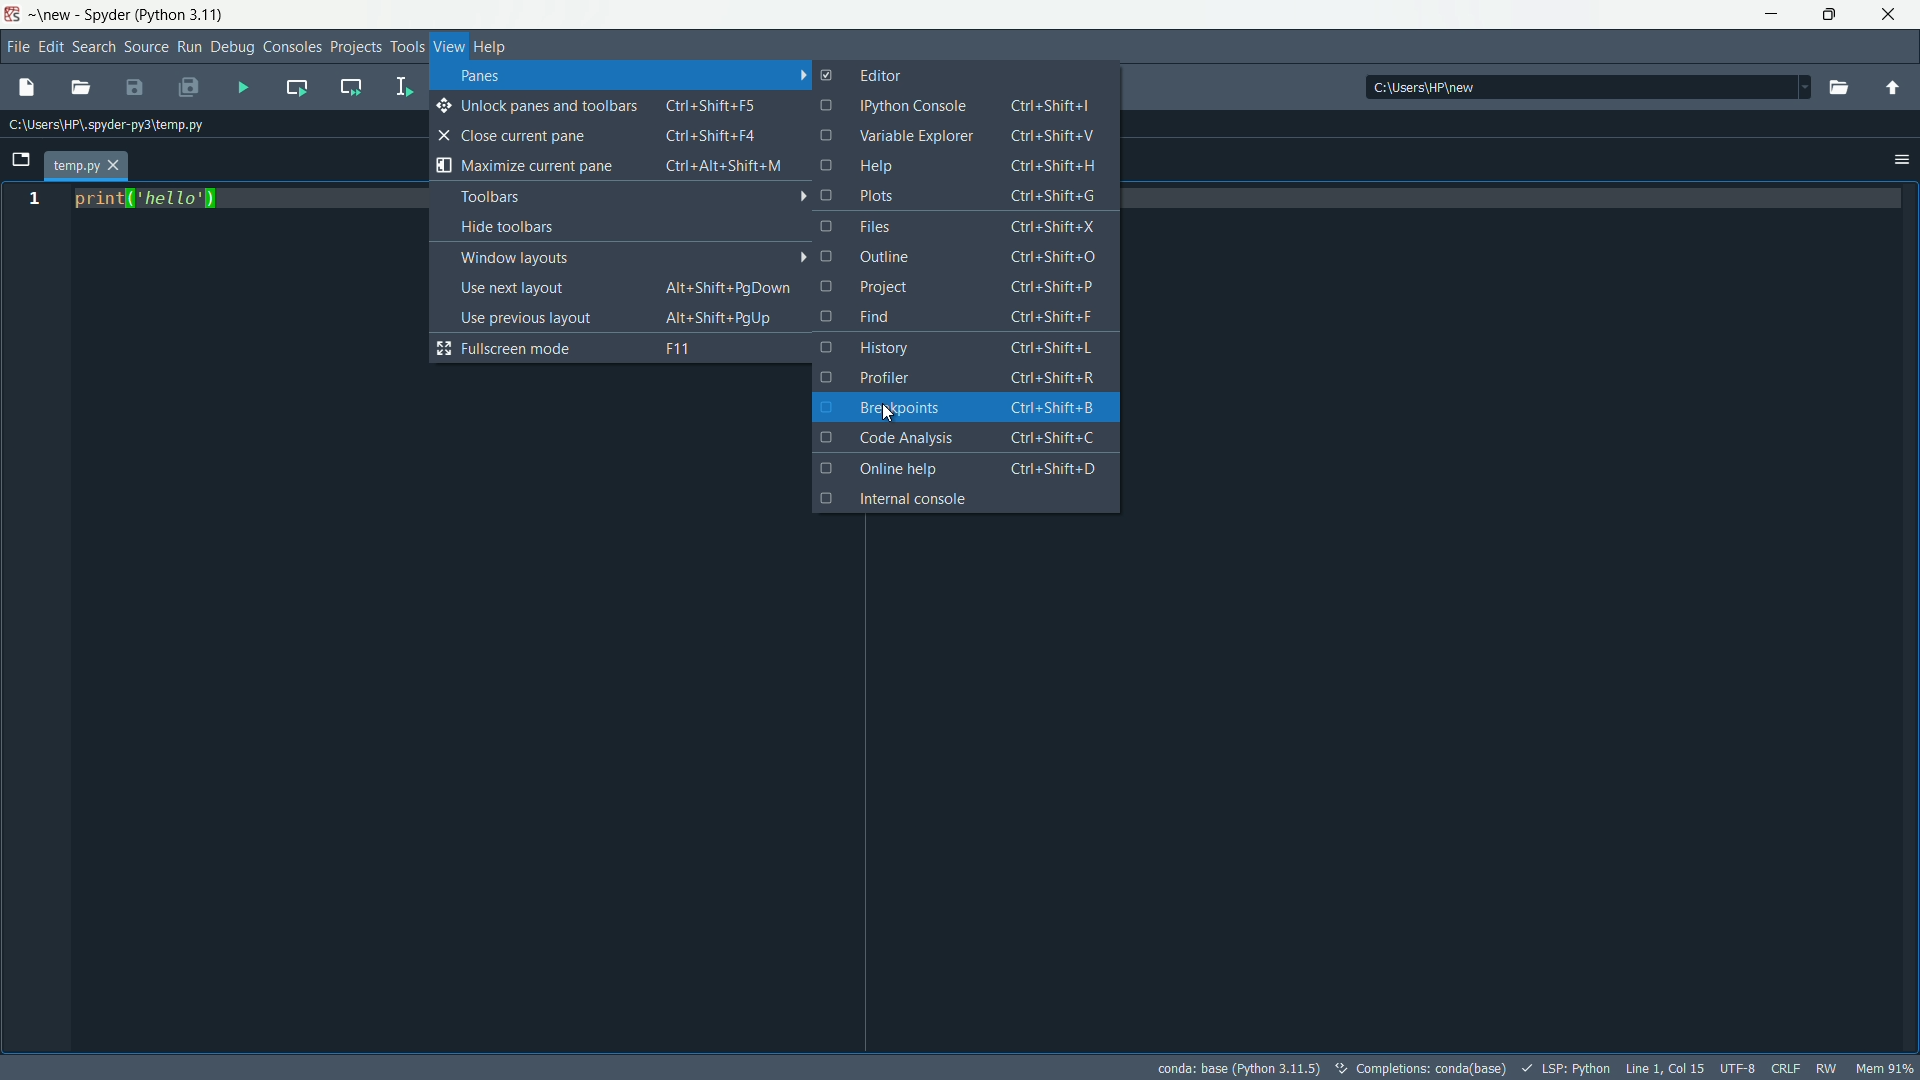  What do you see at coordinates (864, 73) in the screenshot?
I see `editor` at bounding box center [864, 73].